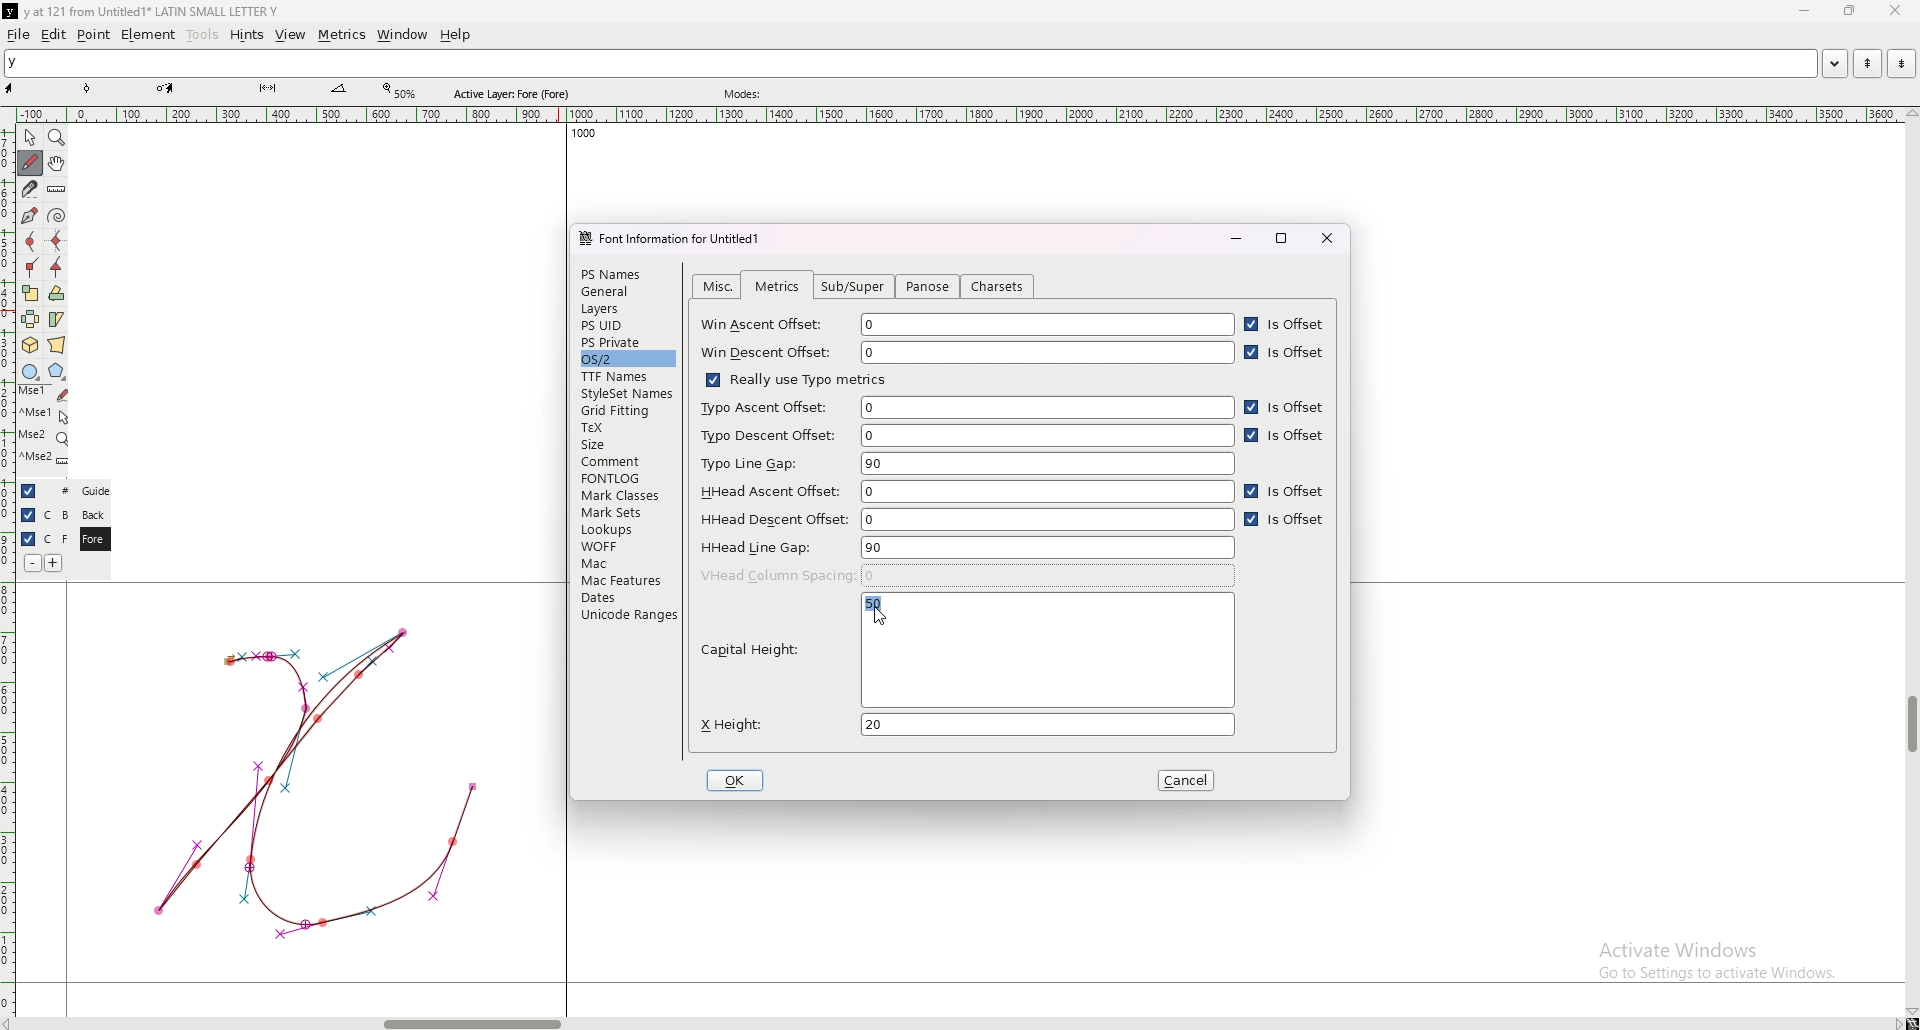 This screenshot has height=1030, width=1920. I want to click on 1000, so click(579, 136).